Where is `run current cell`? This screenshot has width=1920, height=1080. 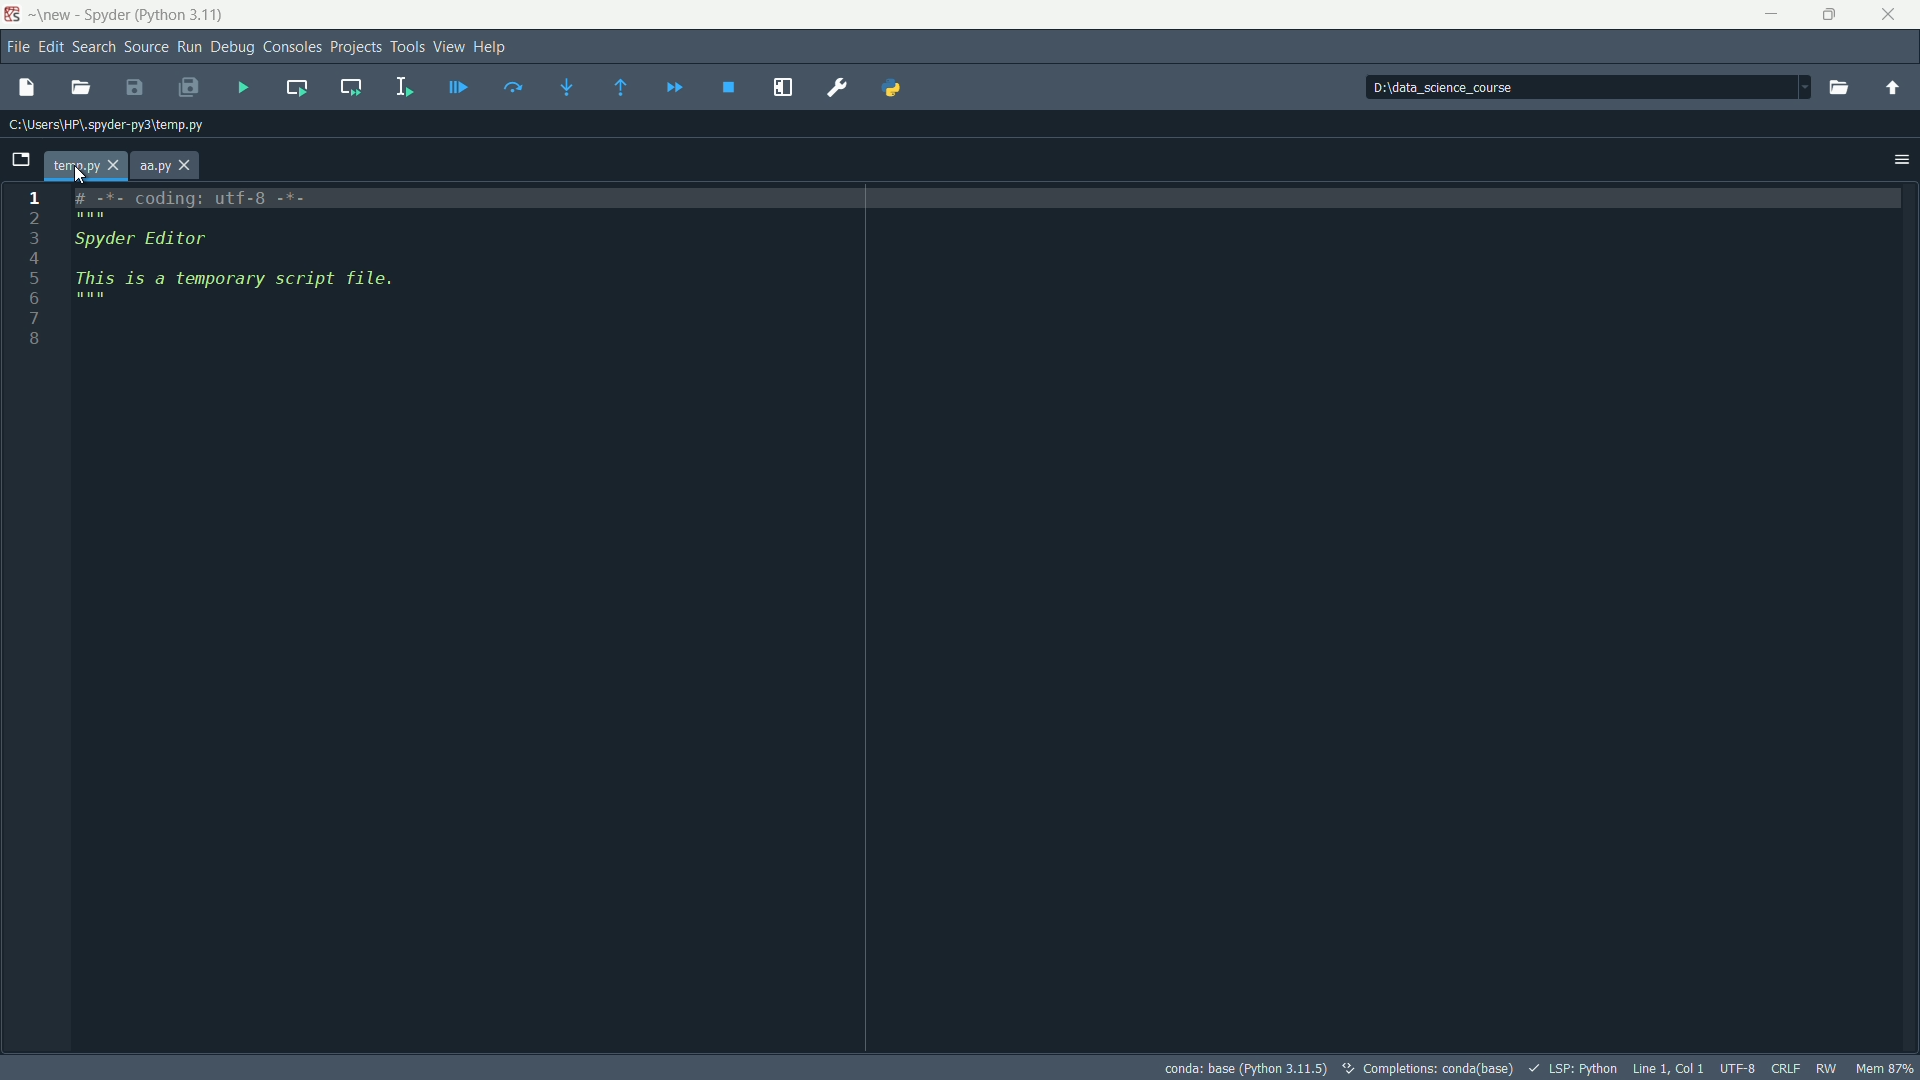
run current cell is located at coordinates (294, 87).